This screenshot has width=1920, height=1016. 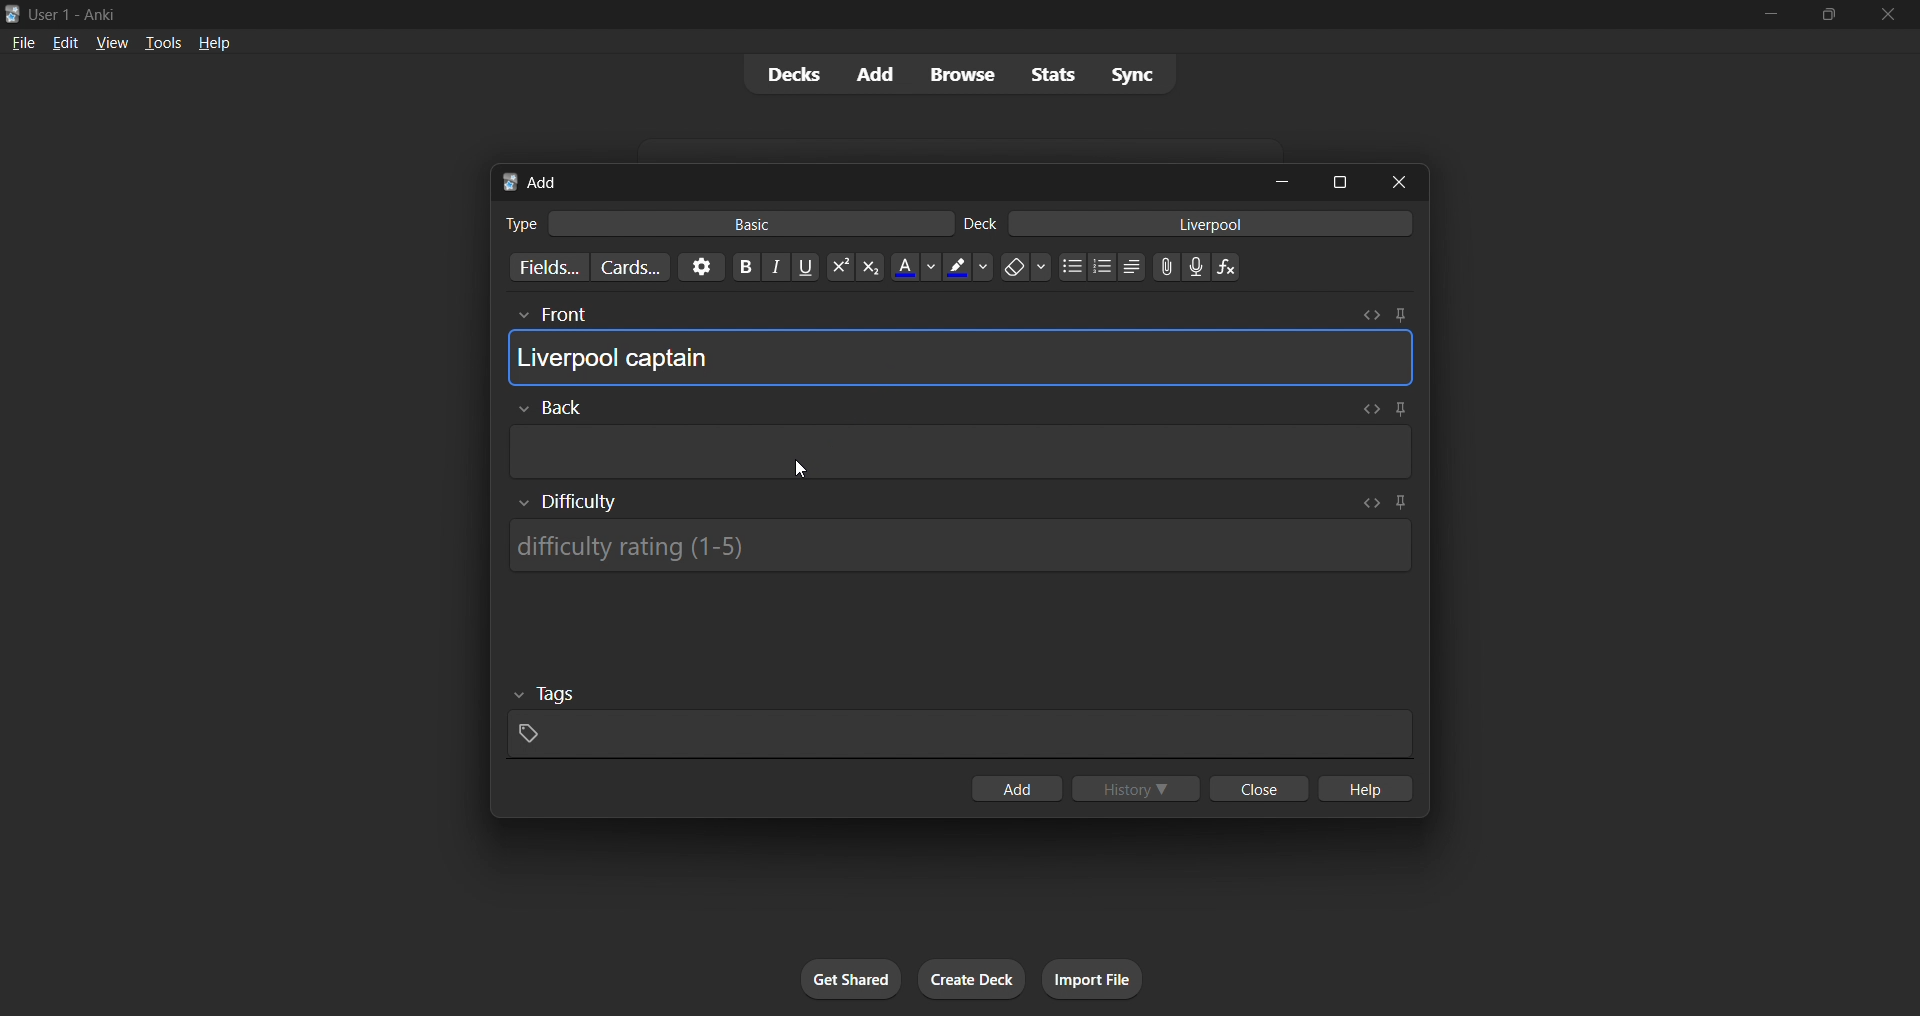 I want to click on , so click(x=551, y=316).